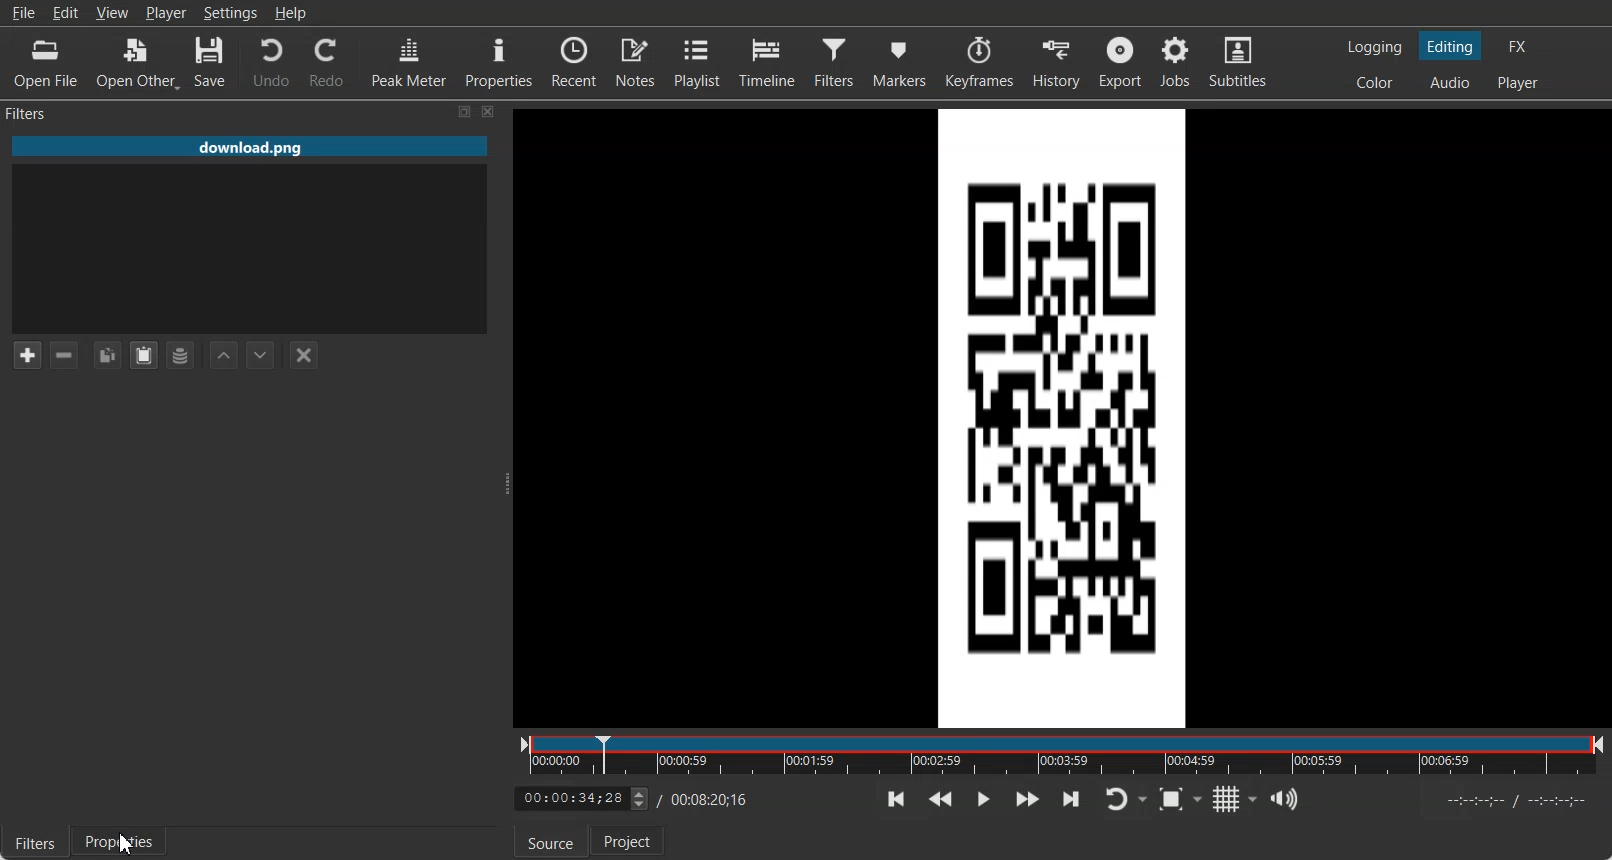 The height and width of the screenshot is (860, 1612). Describe the element at coordinates (127, 844) in the screenshot. I see `Cursor` at that location.